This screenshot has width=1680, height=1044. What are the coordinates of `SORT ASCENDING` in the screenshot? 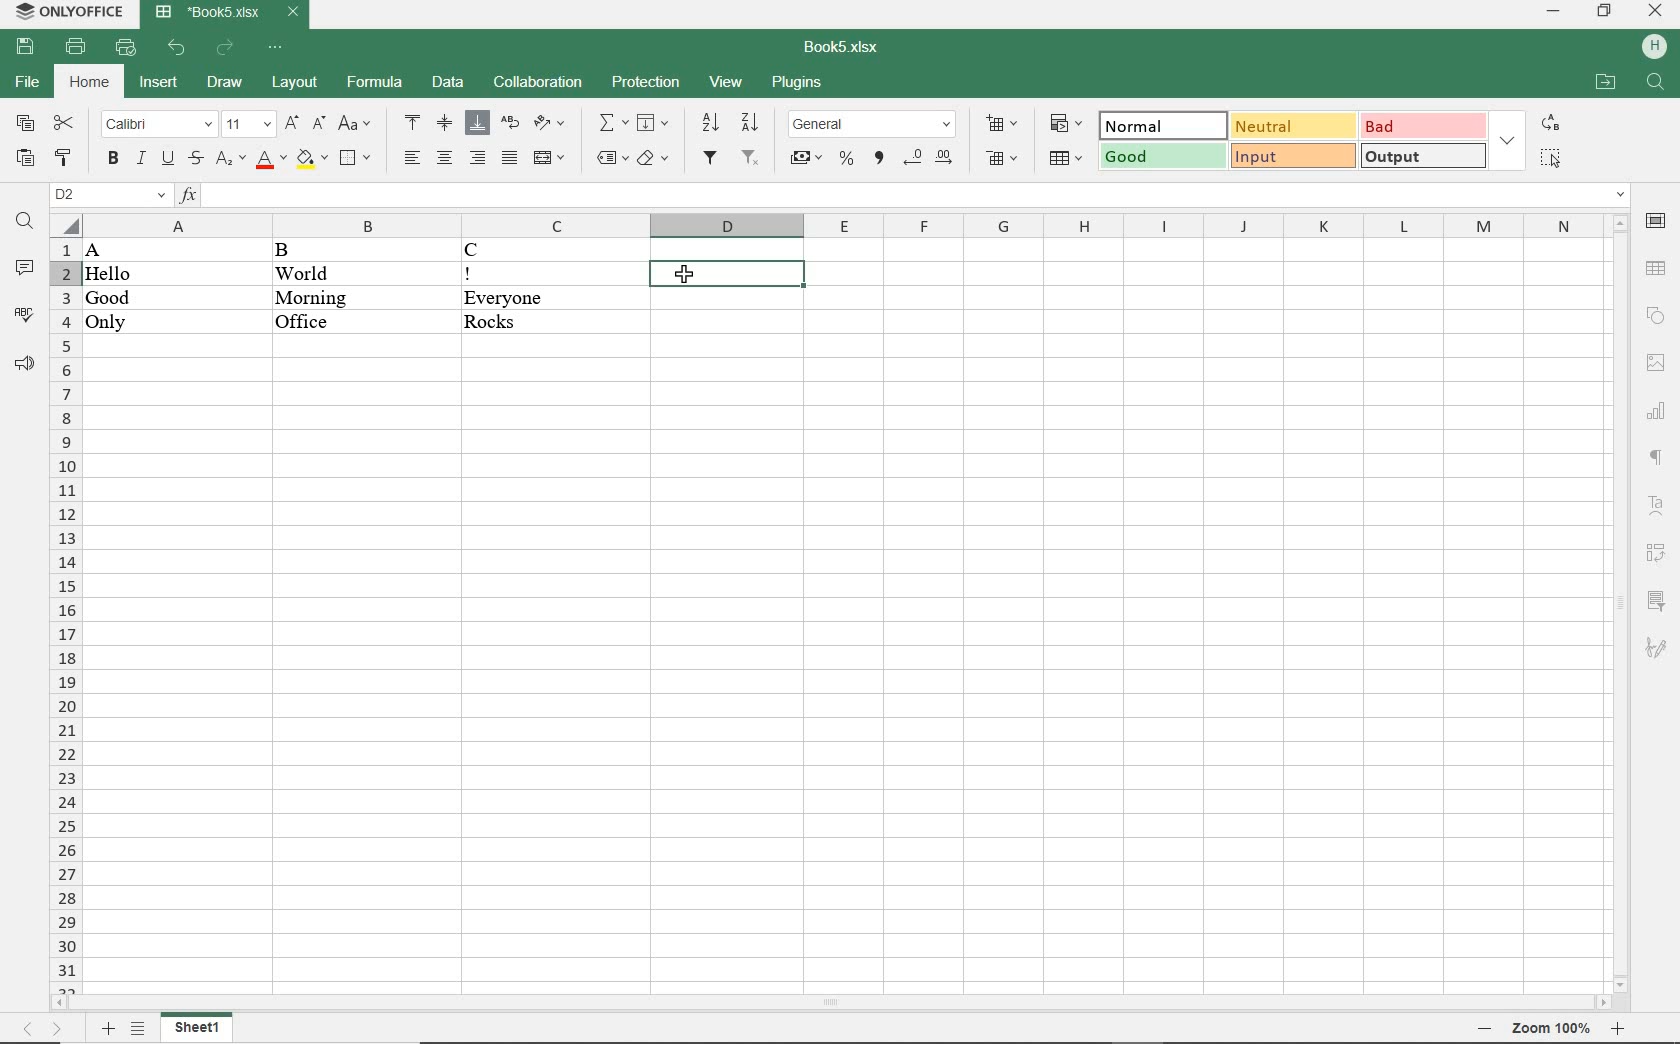 It's located at (710, 123).